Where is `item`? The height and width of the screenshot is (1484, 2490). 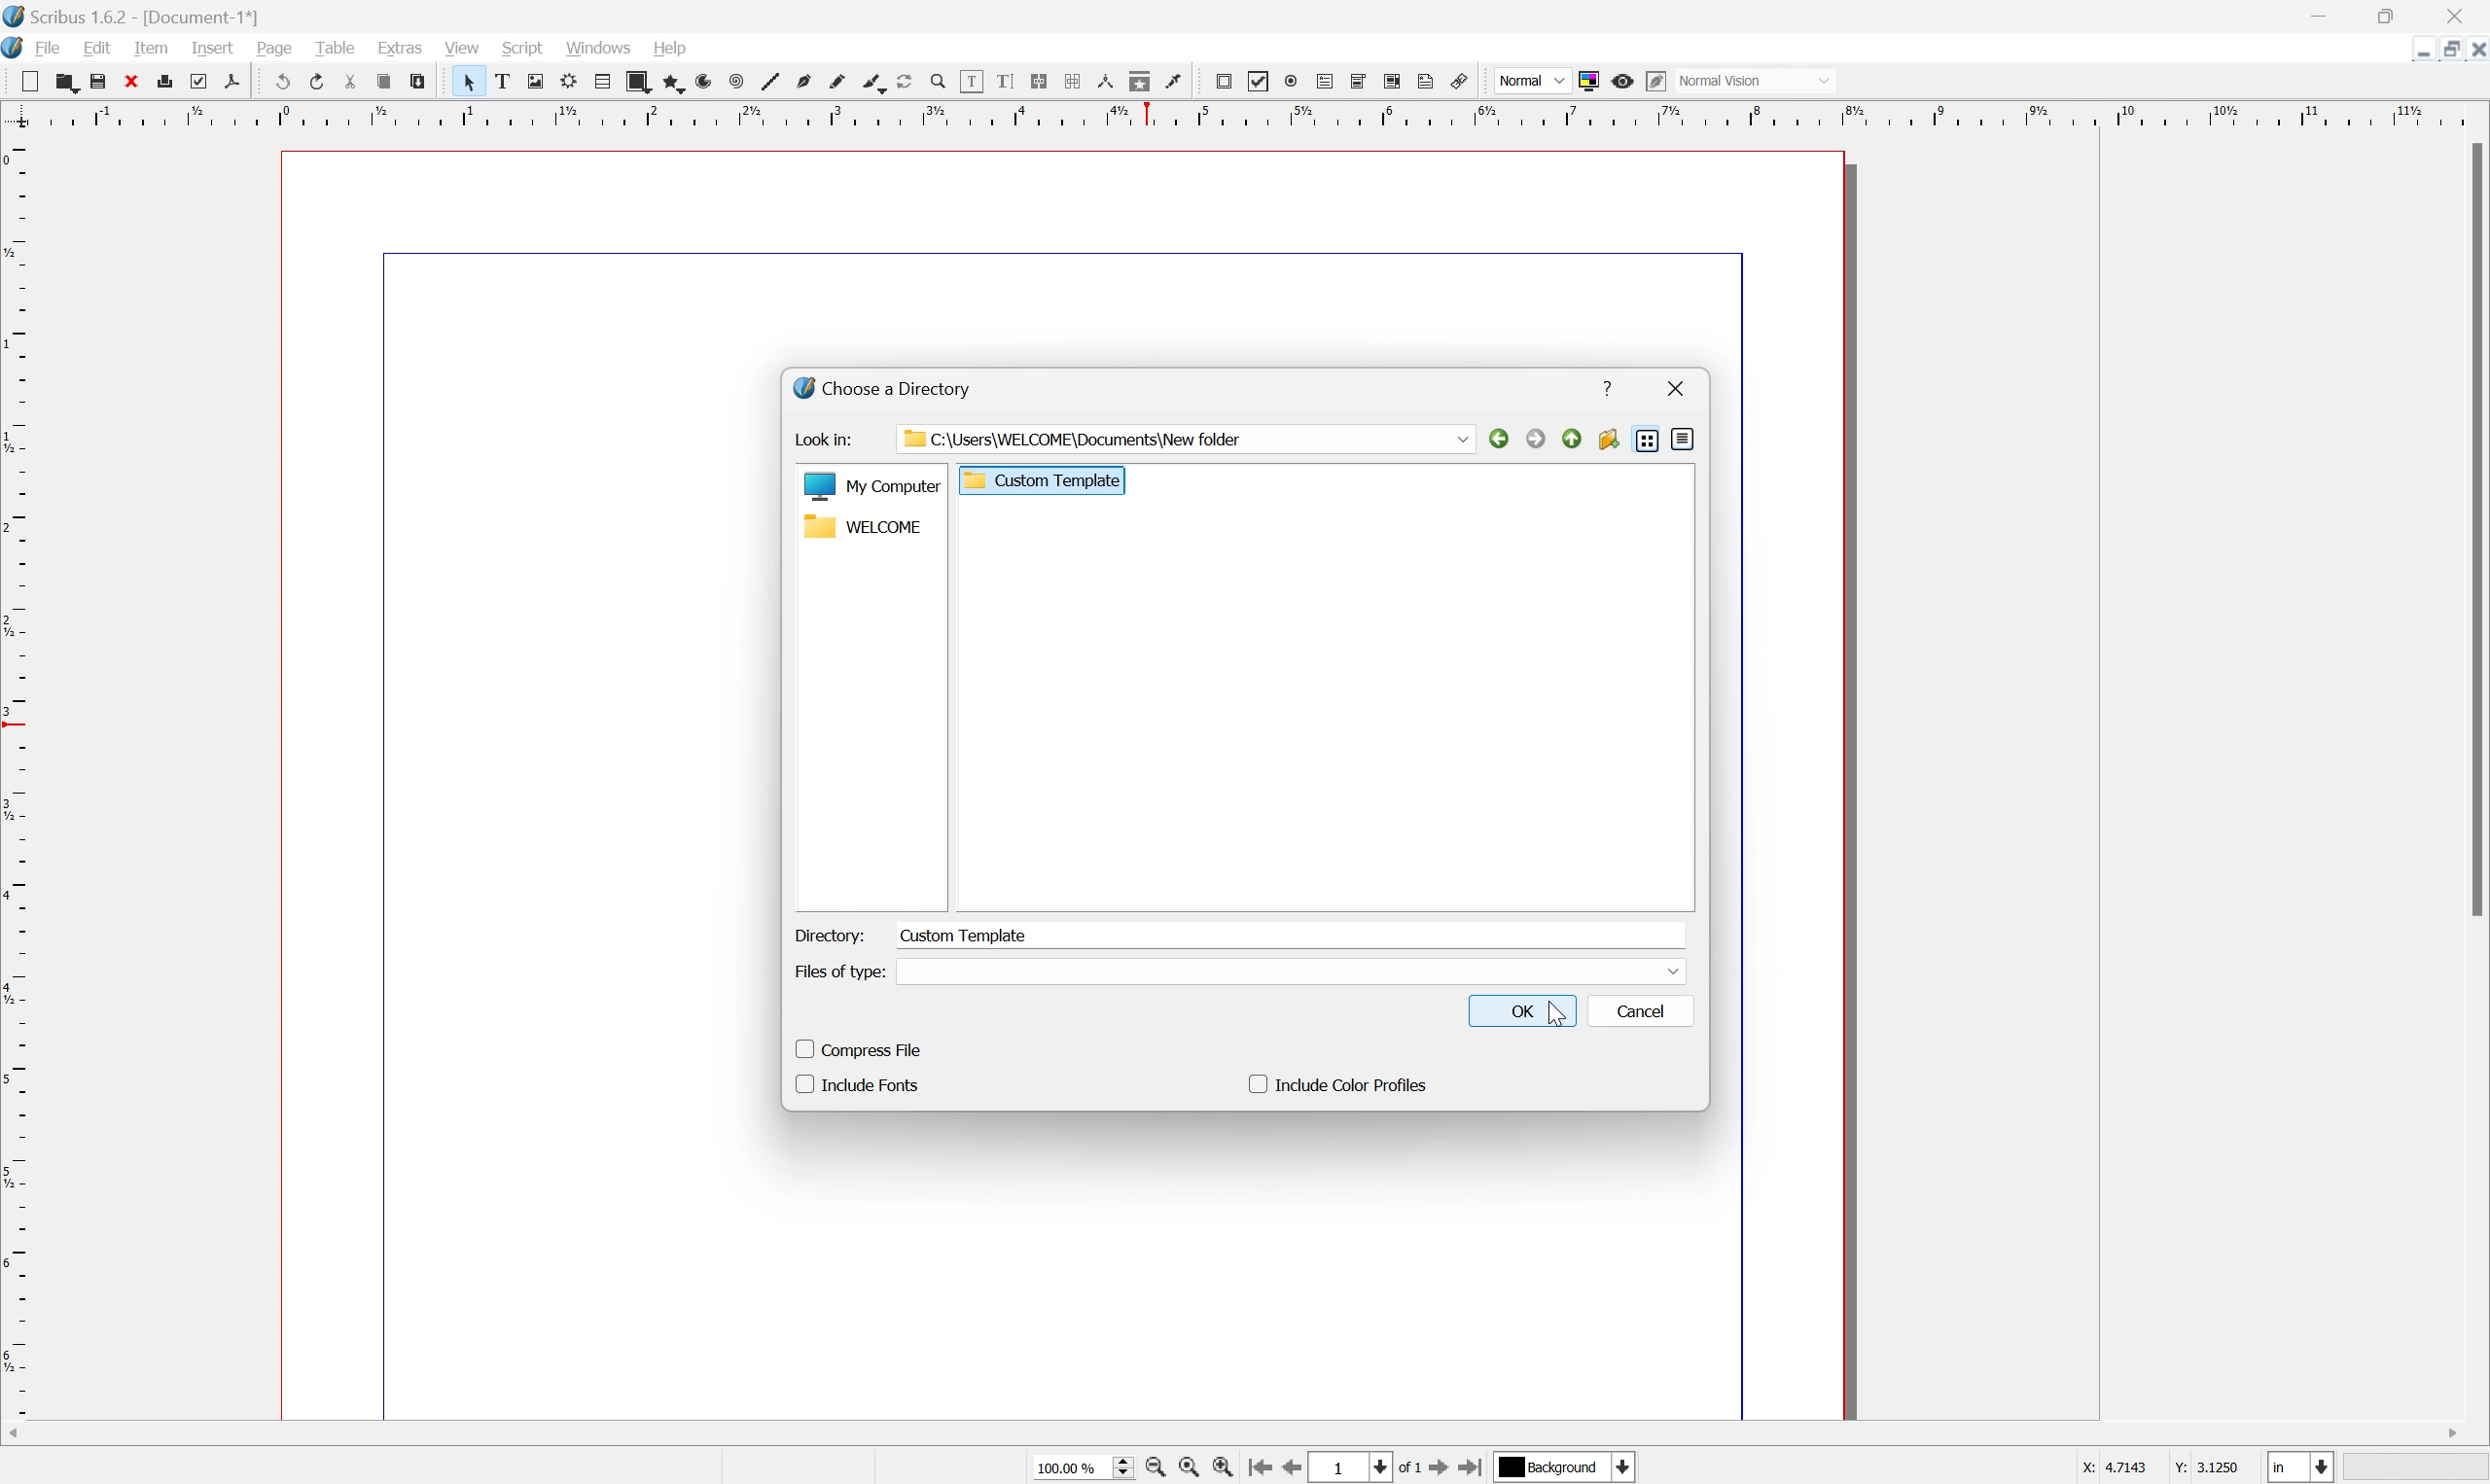
item is located at coordinates (154, 47).